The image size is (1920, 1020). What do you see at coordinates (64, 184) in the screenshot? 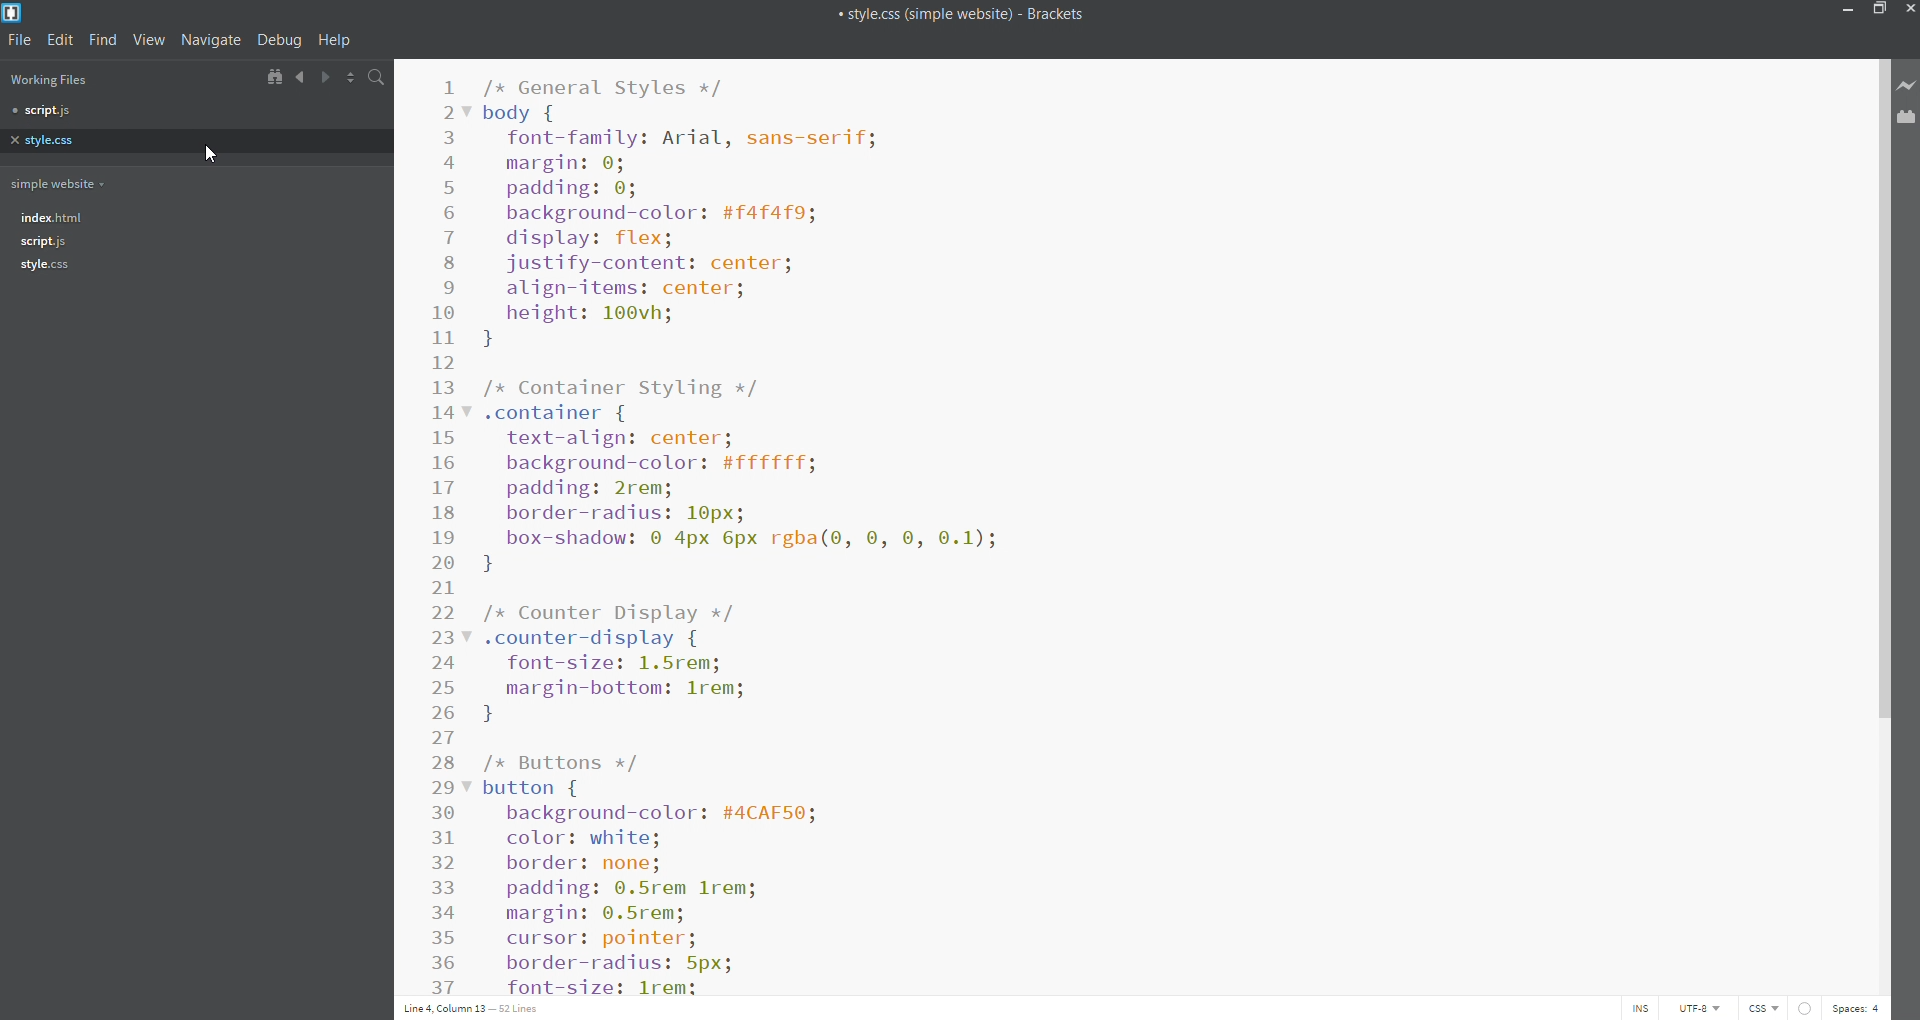
I see `simple website` at bounding box center [64, 184].